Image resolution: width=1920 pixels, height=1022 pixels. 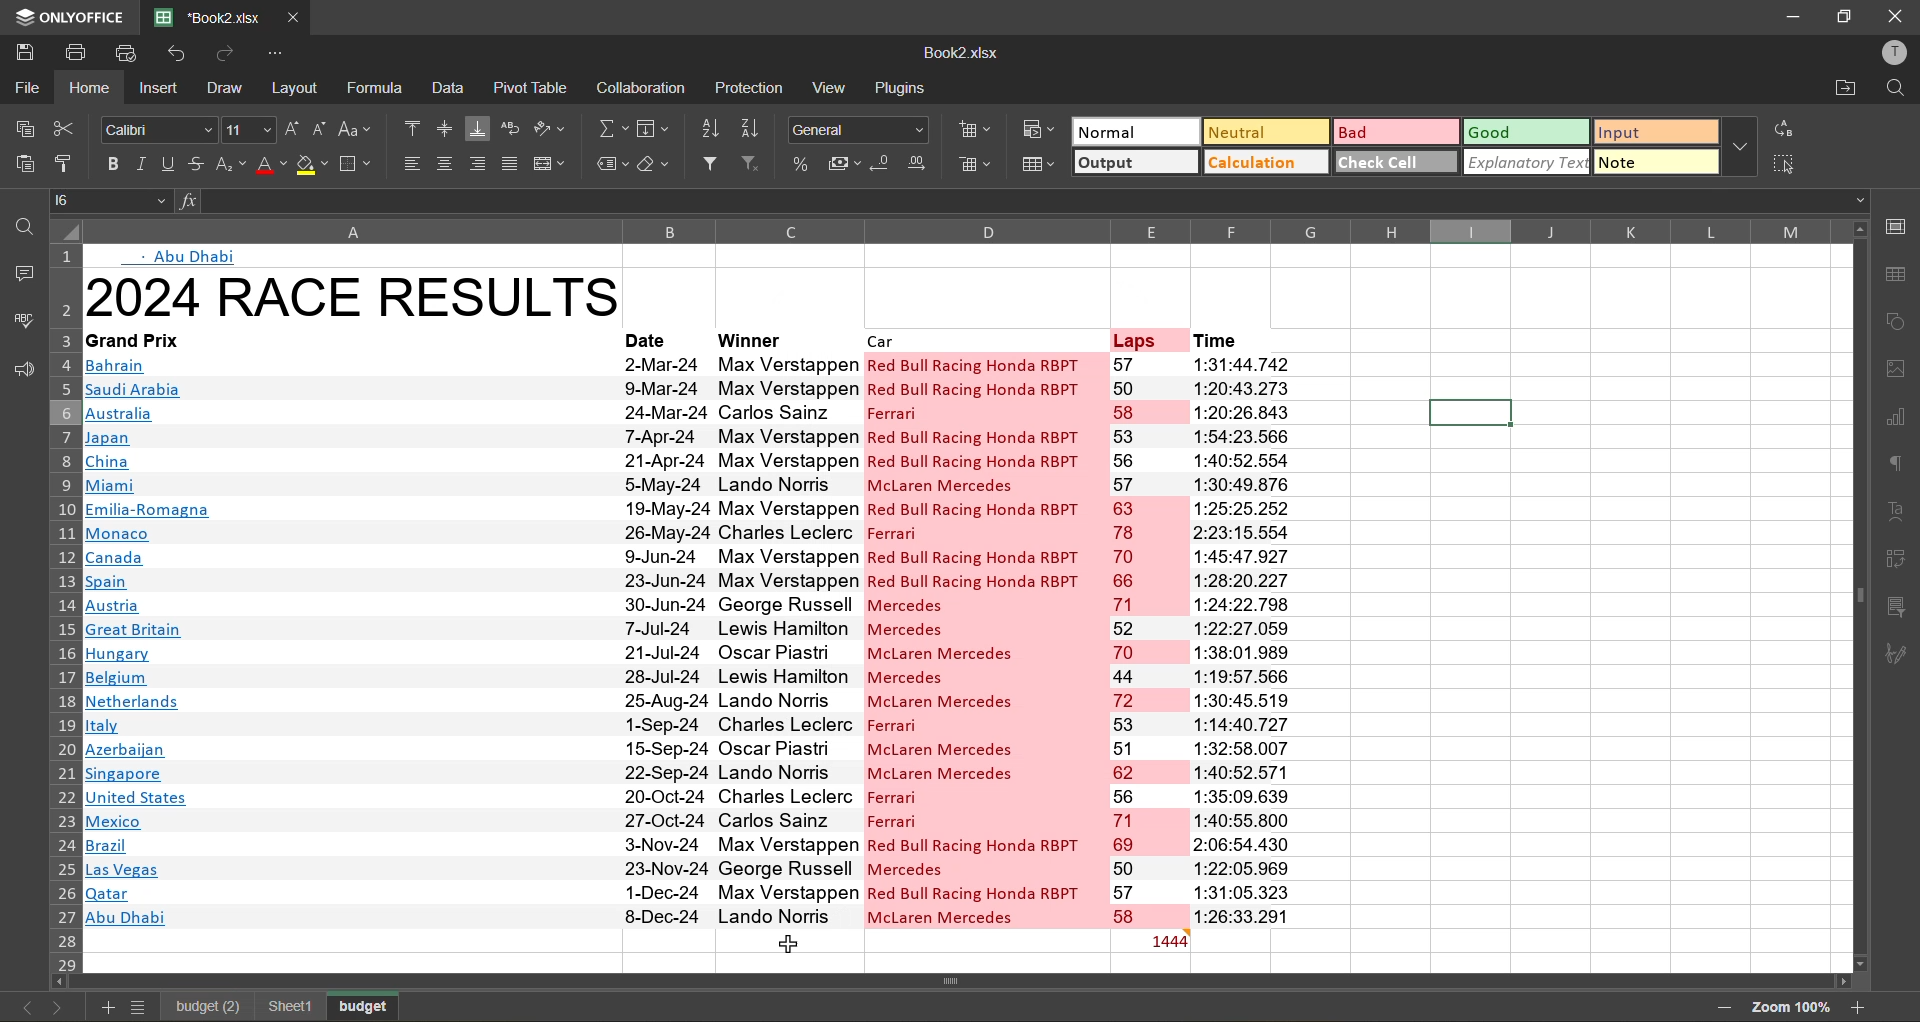 What do you see at coordinates (67, 14) in the screenshot?
I see `app name` at bounding box center [67, 14].